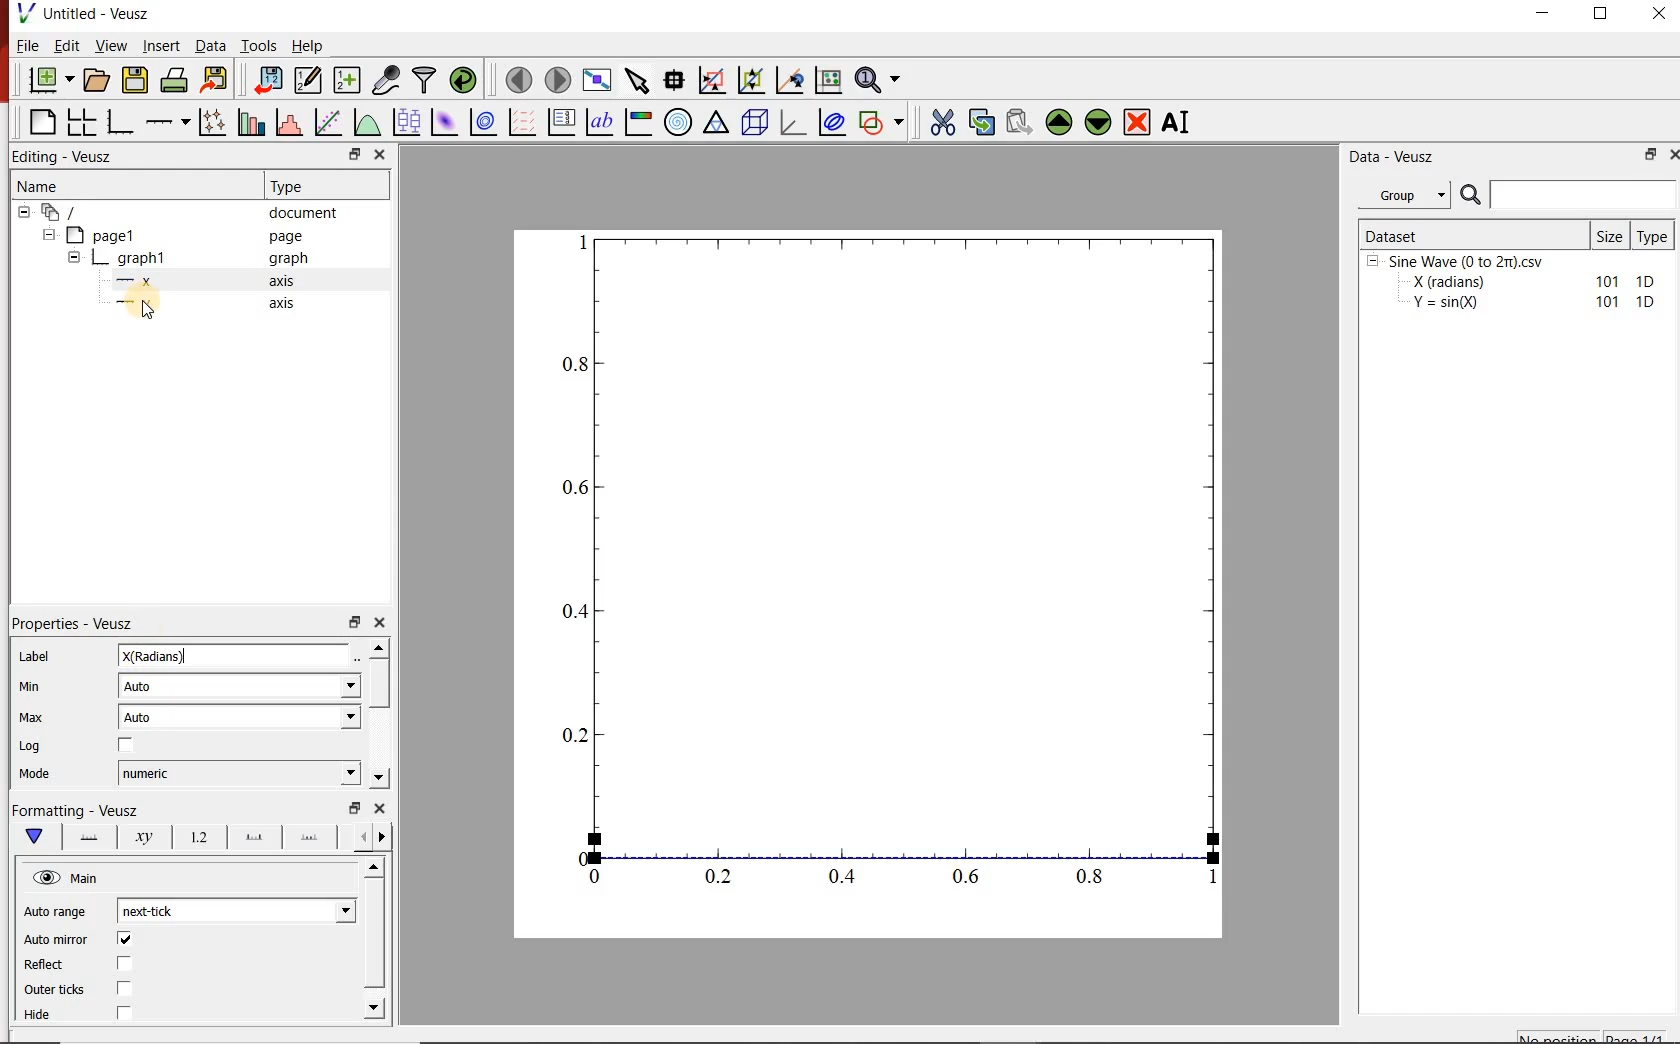  I want to click on go to next page, so click(558, 78).